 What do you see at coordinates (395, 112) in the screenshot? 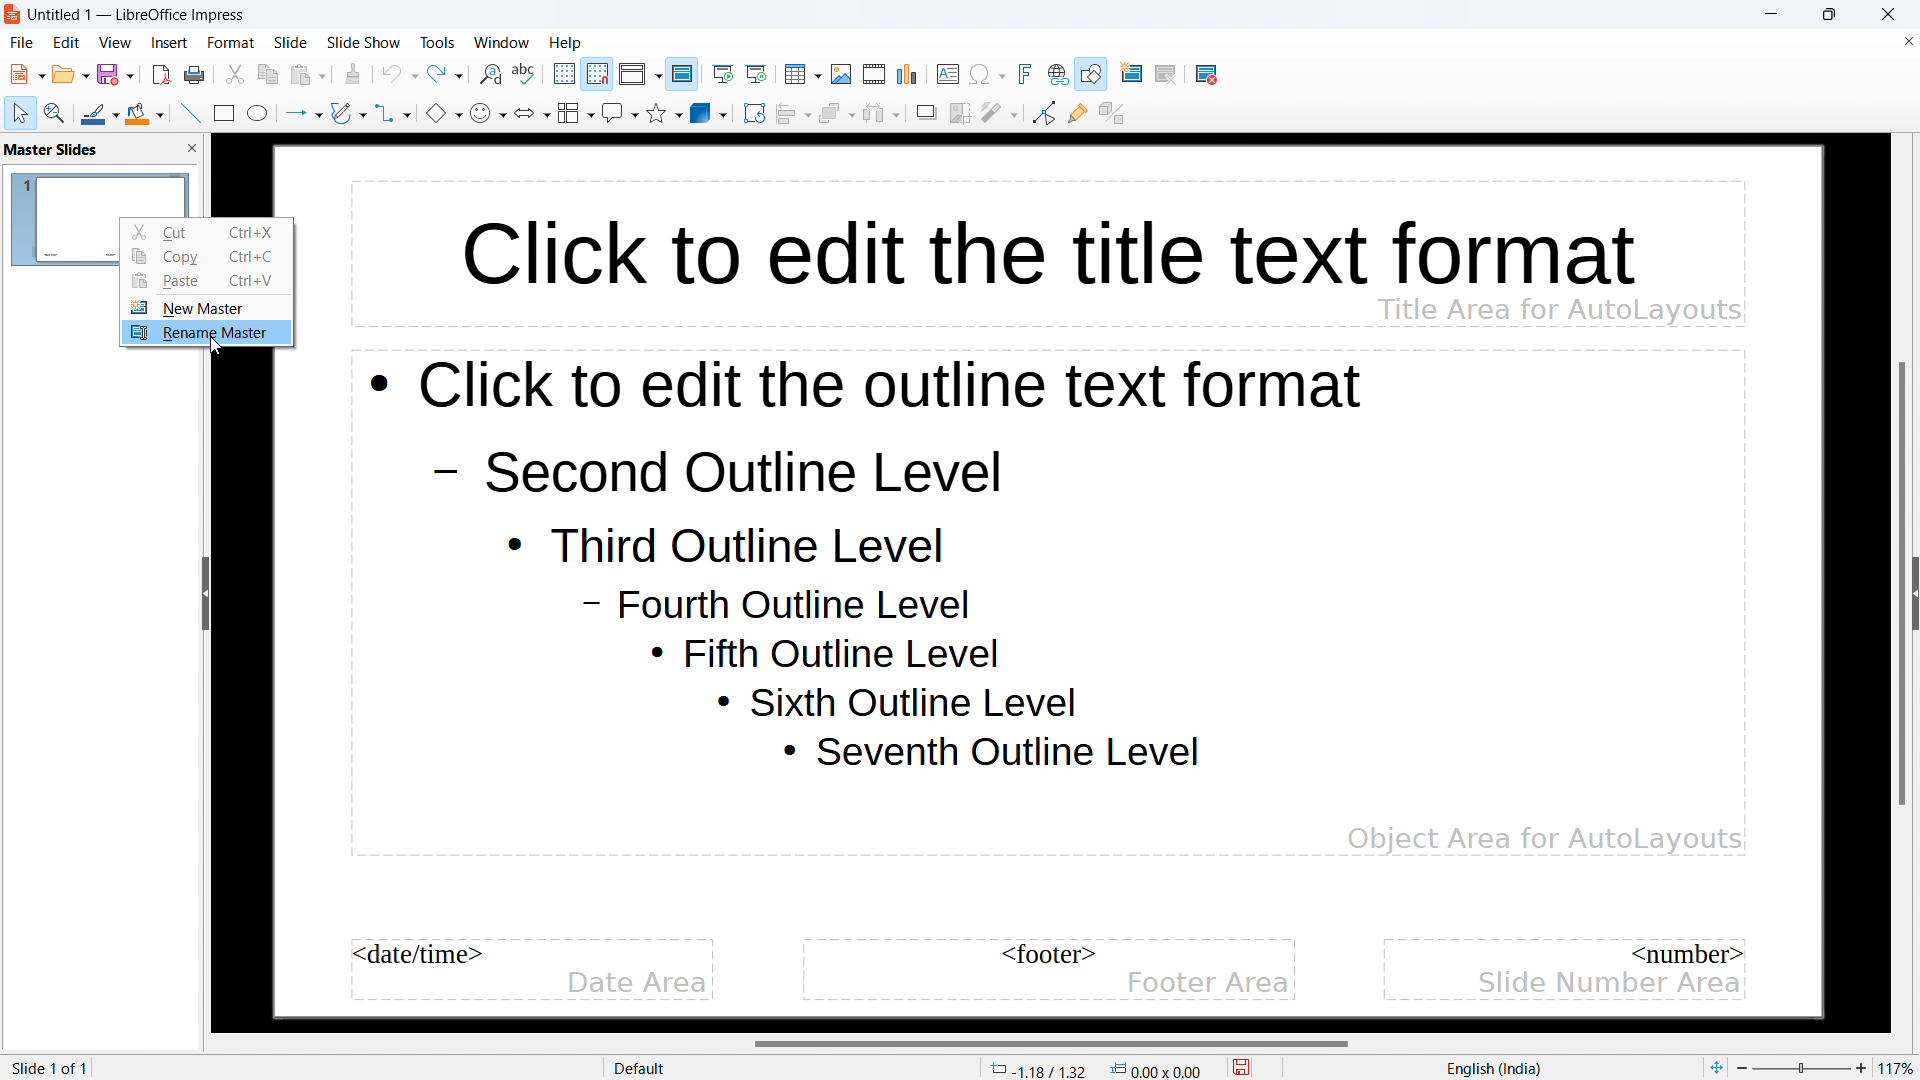
I see `connectors` at bounding box center [395, 112].